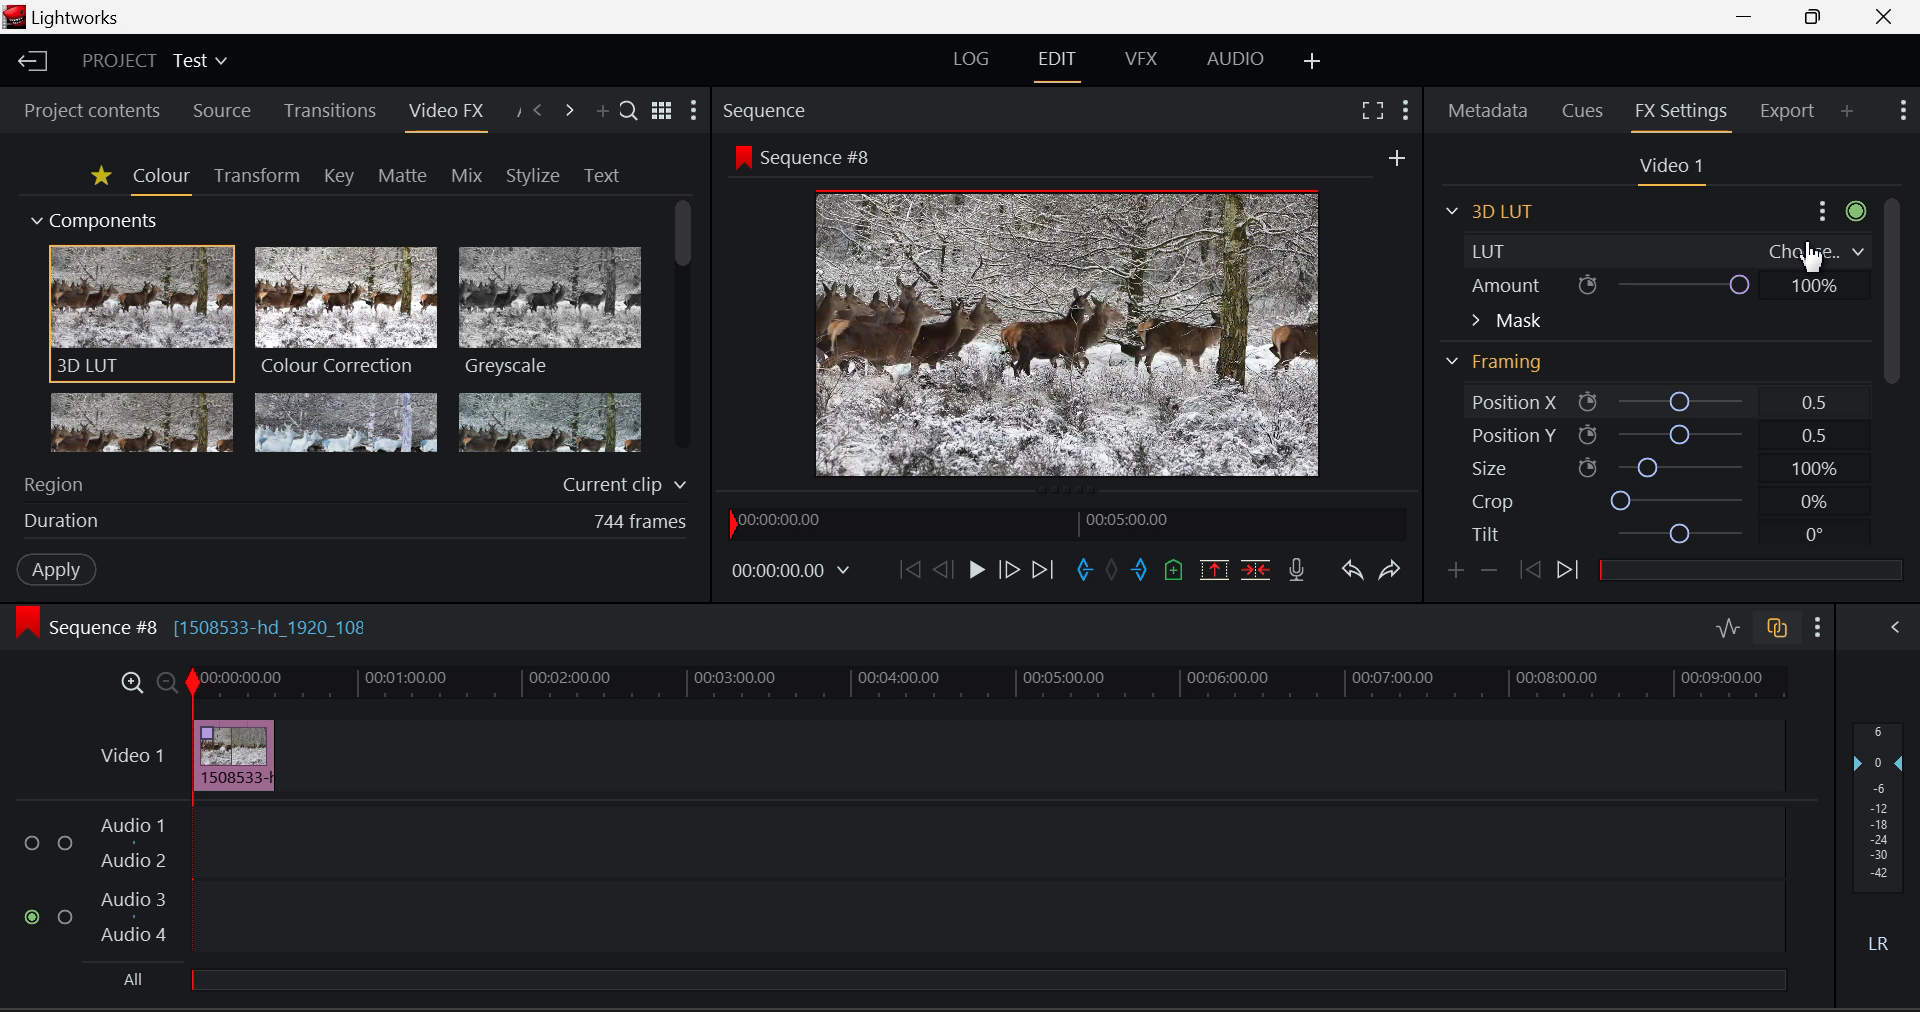 This screenshot has width=1920, height=1012. What do you see at coordinates (338, 176) in the screenshot?
I see `Key` at bounding box center [338, 176].